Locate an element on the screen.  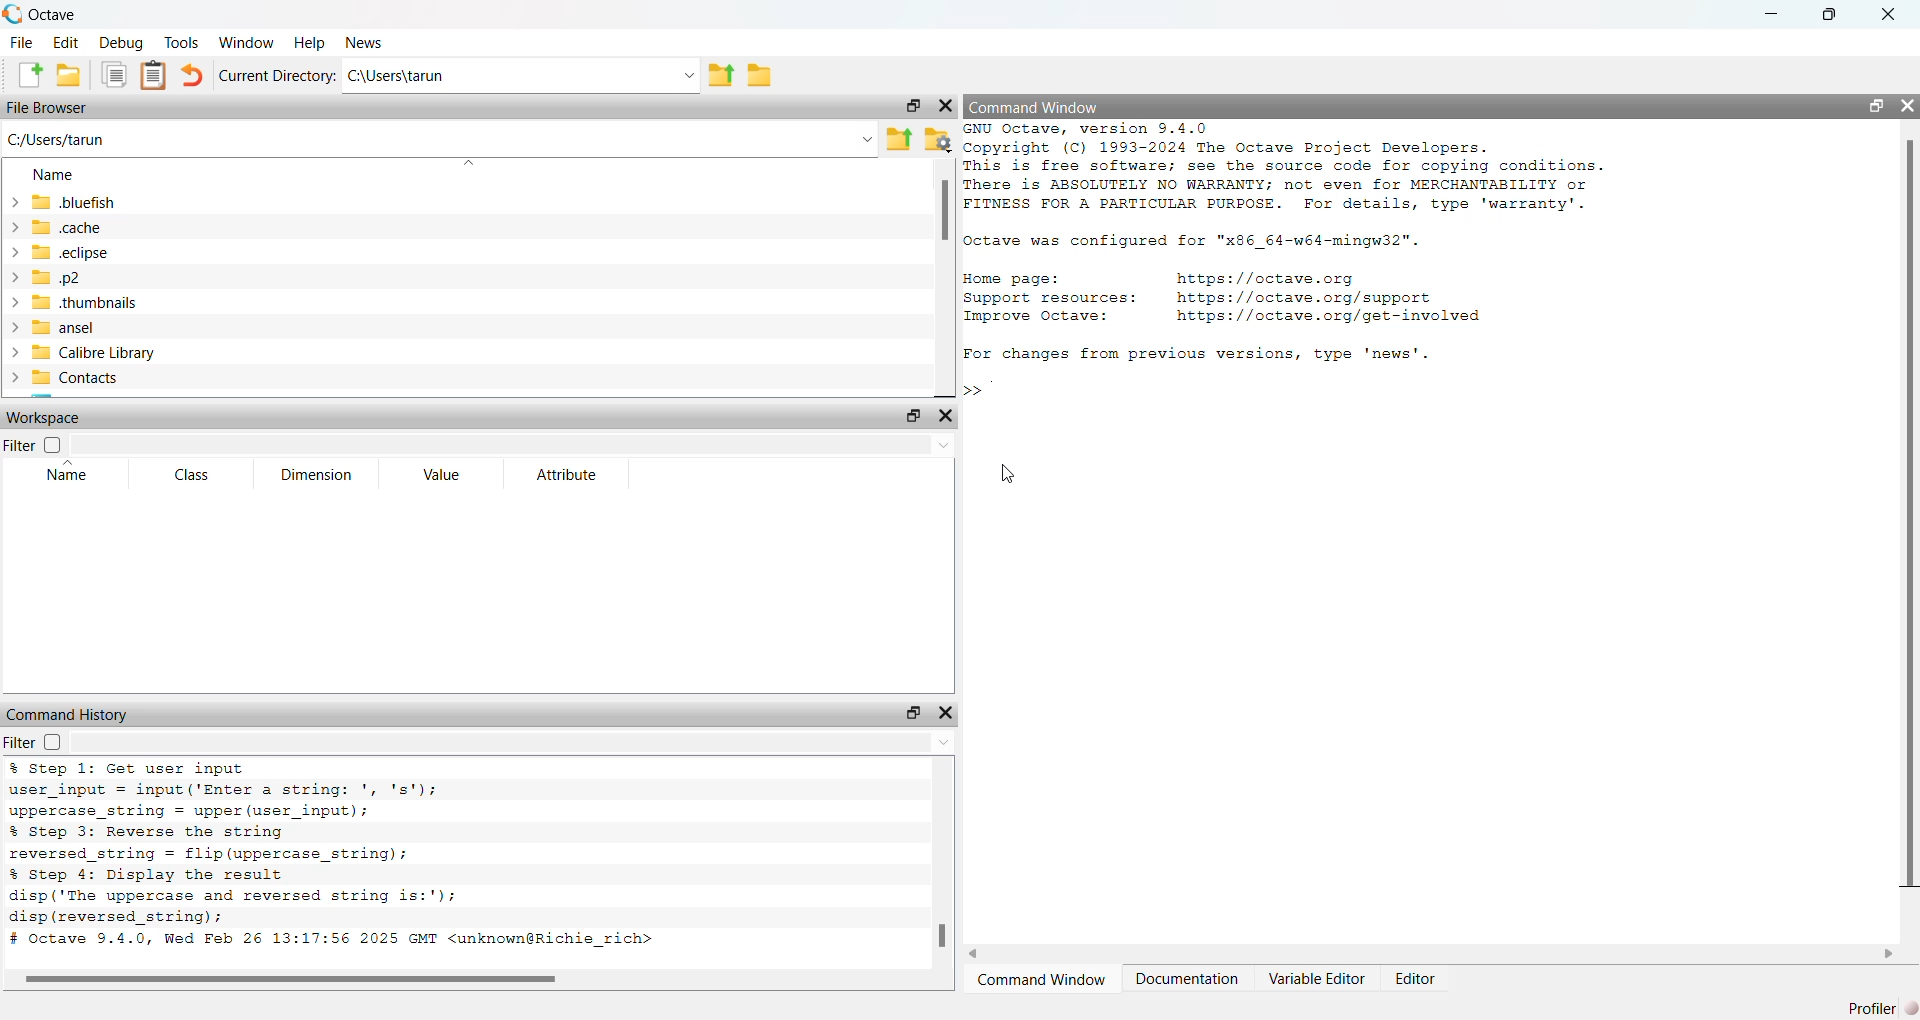
For changes from previous versions, type 'news'. is located at coordinates (1202, 354).